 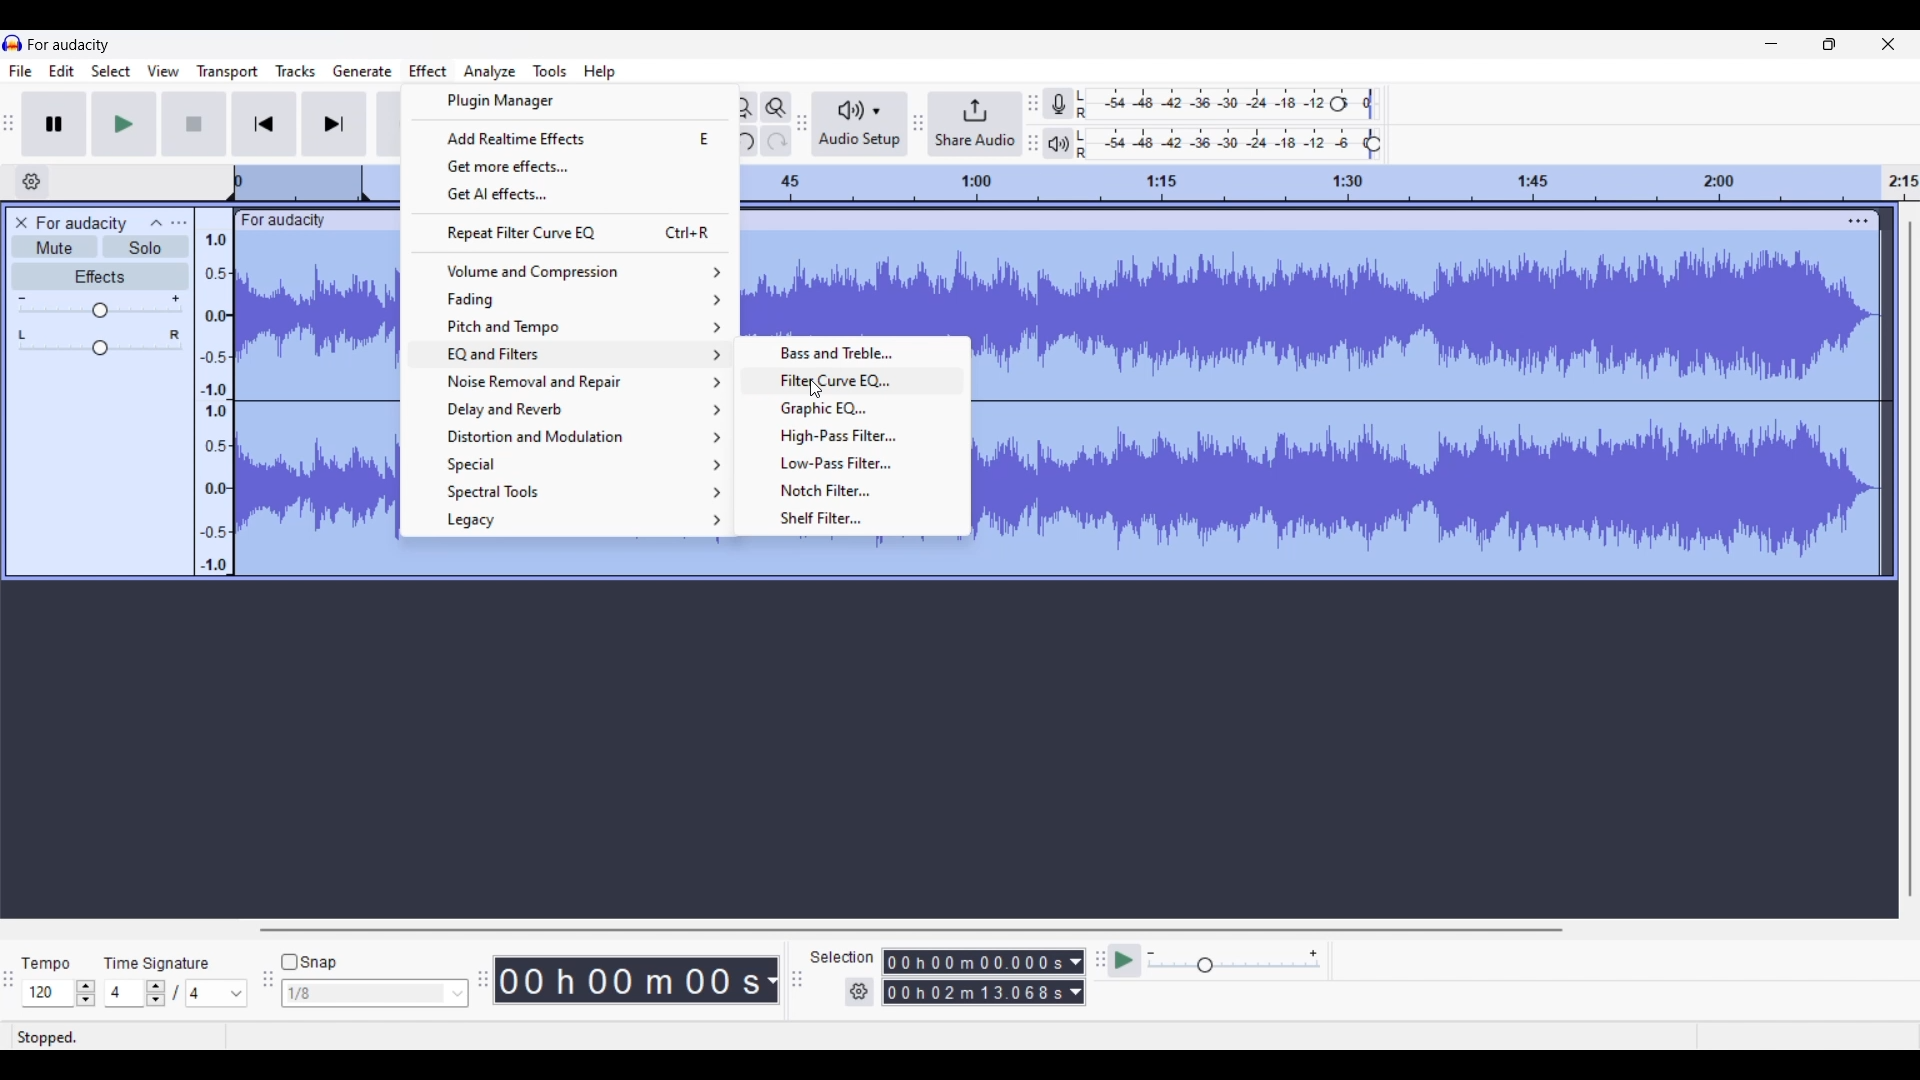 What do you see at coordinates (1374, 144) in the screenshot?
I see `Playback level header` at bounding box center [1374, 144].